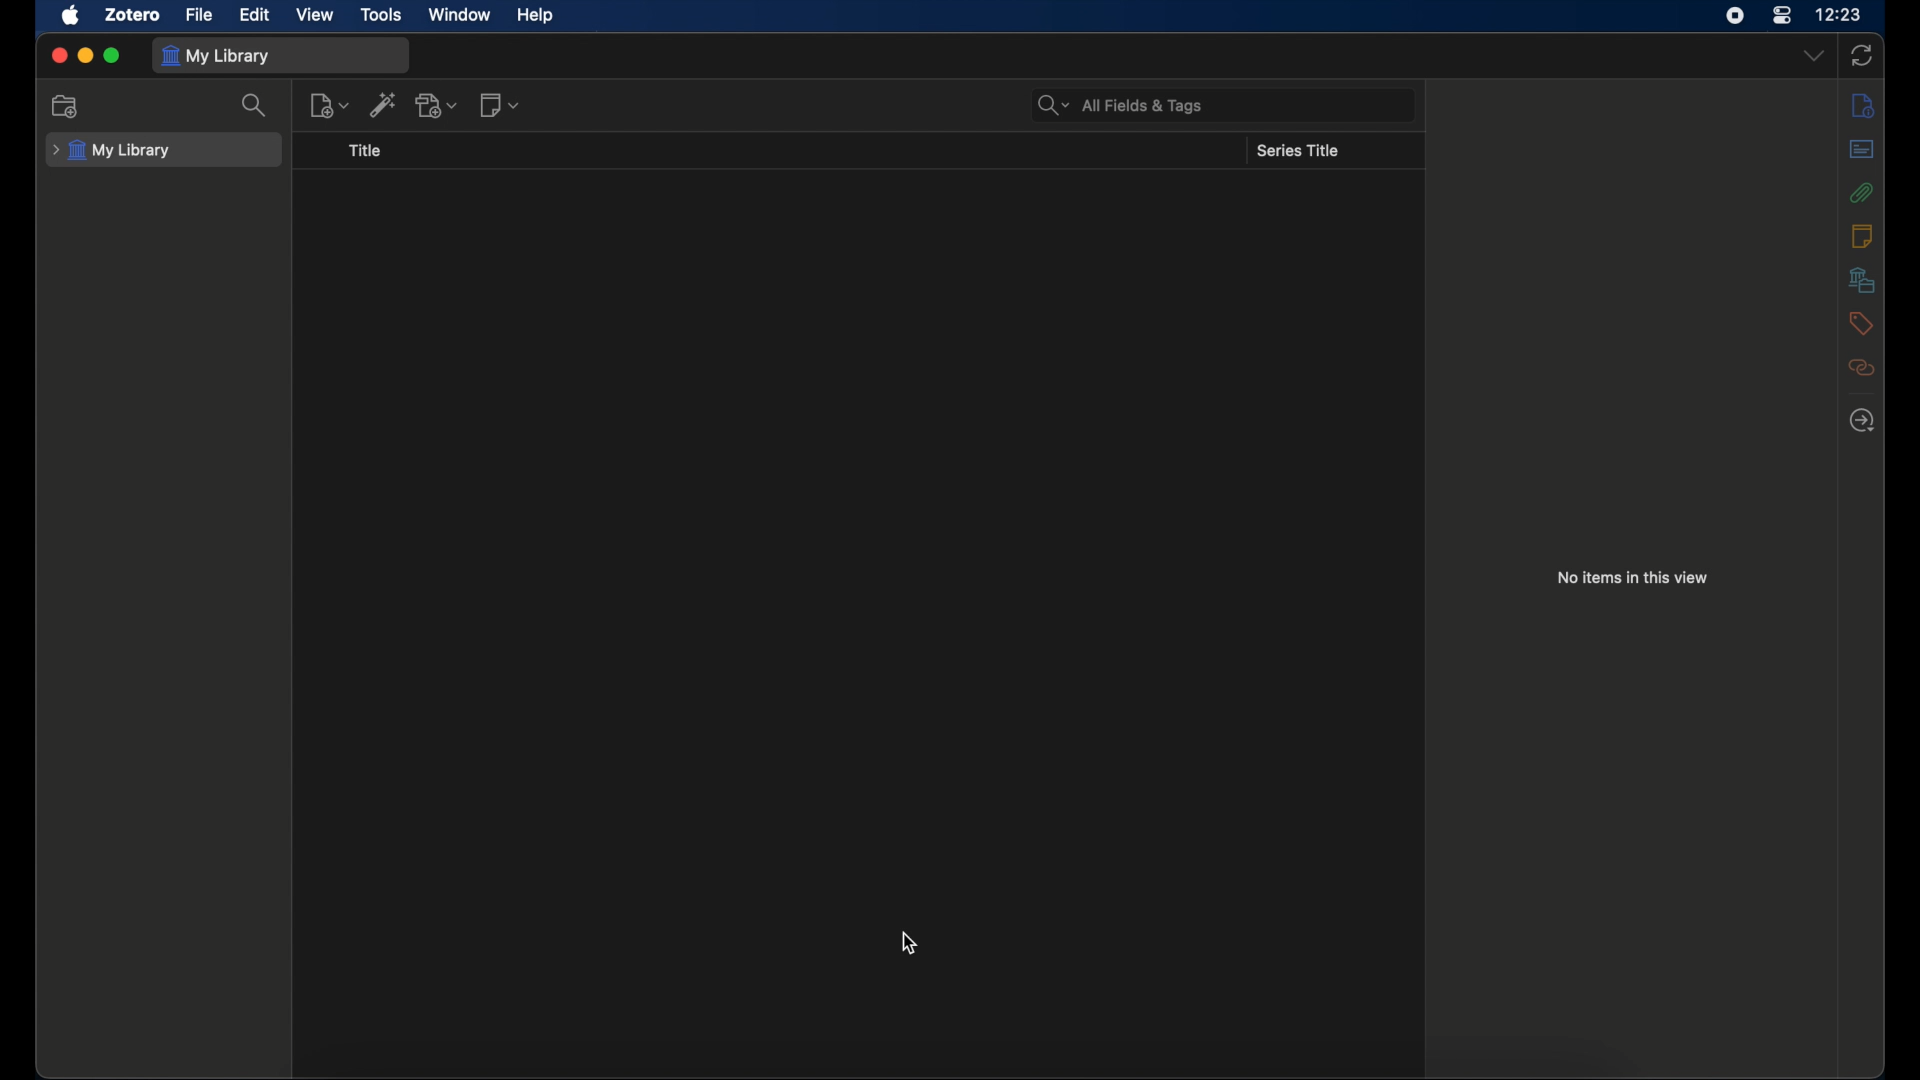 The height and width of the screenshot is (1080, 1920). I want to click on file, so click(200, 16).